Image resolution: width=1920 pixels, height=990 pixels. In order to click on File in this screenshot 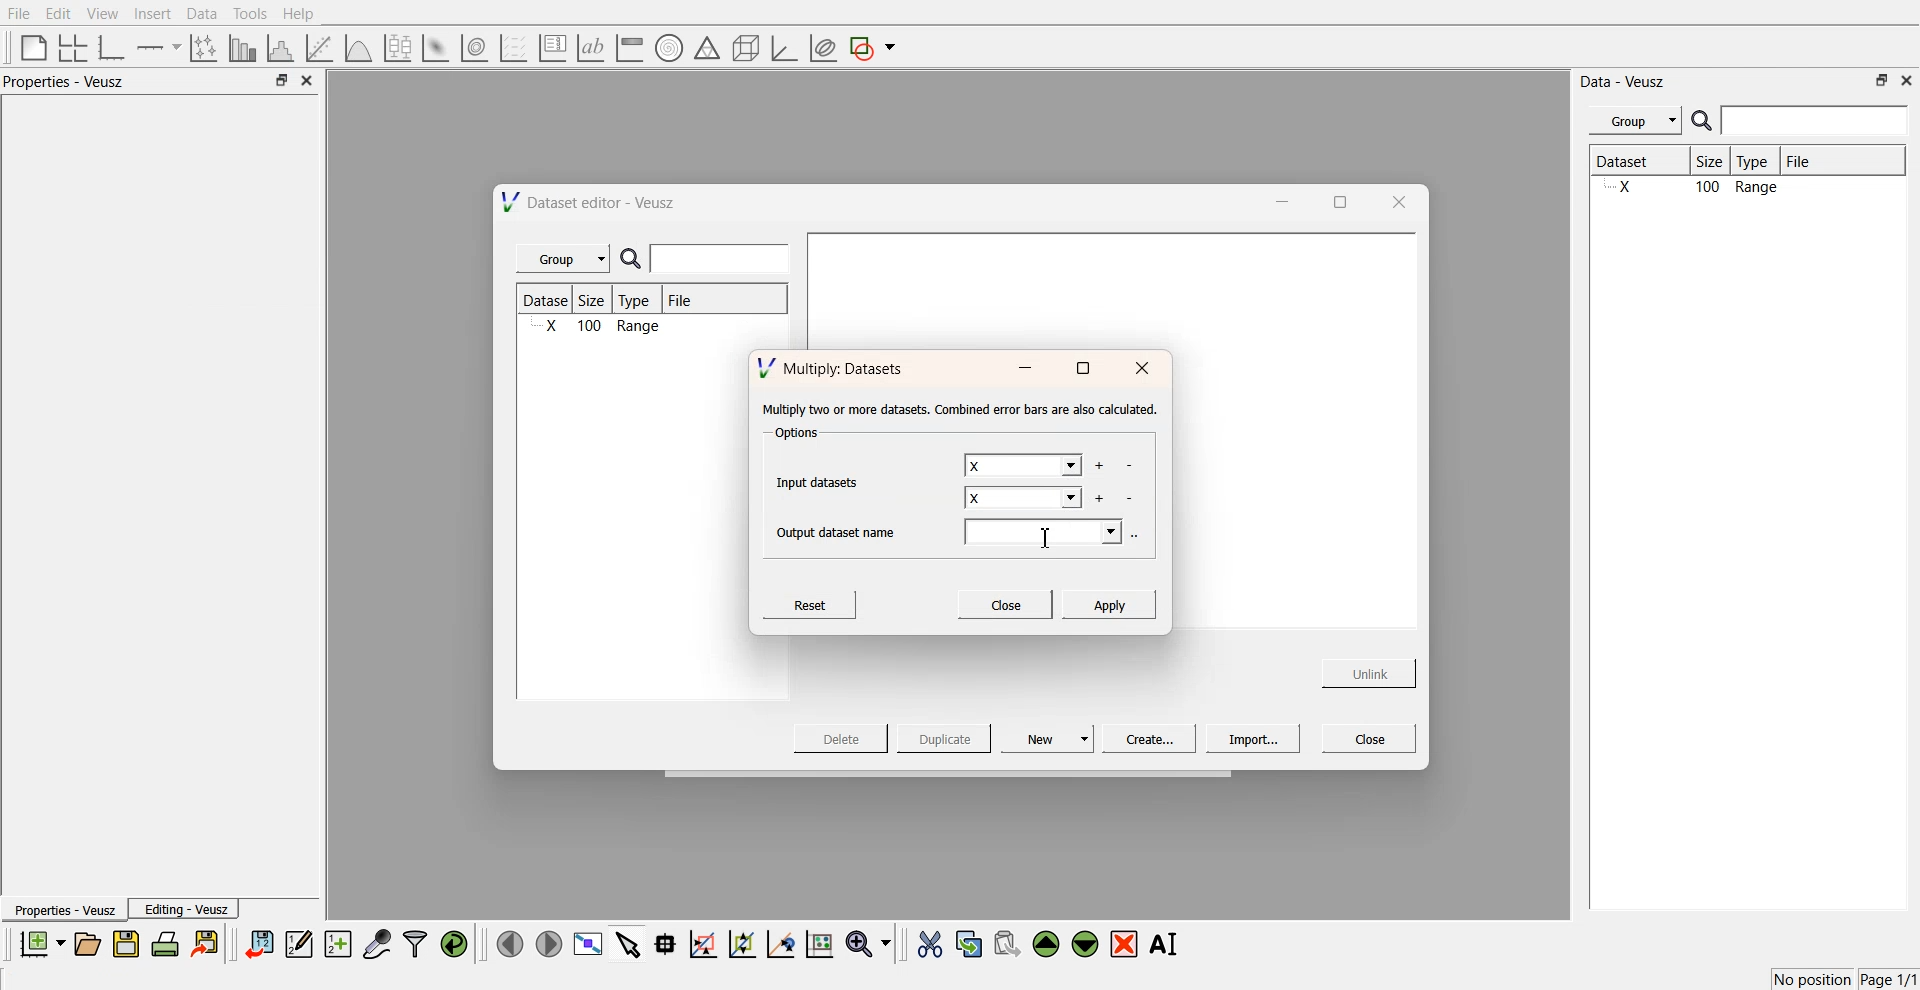, I will do `click(20, 14)`.